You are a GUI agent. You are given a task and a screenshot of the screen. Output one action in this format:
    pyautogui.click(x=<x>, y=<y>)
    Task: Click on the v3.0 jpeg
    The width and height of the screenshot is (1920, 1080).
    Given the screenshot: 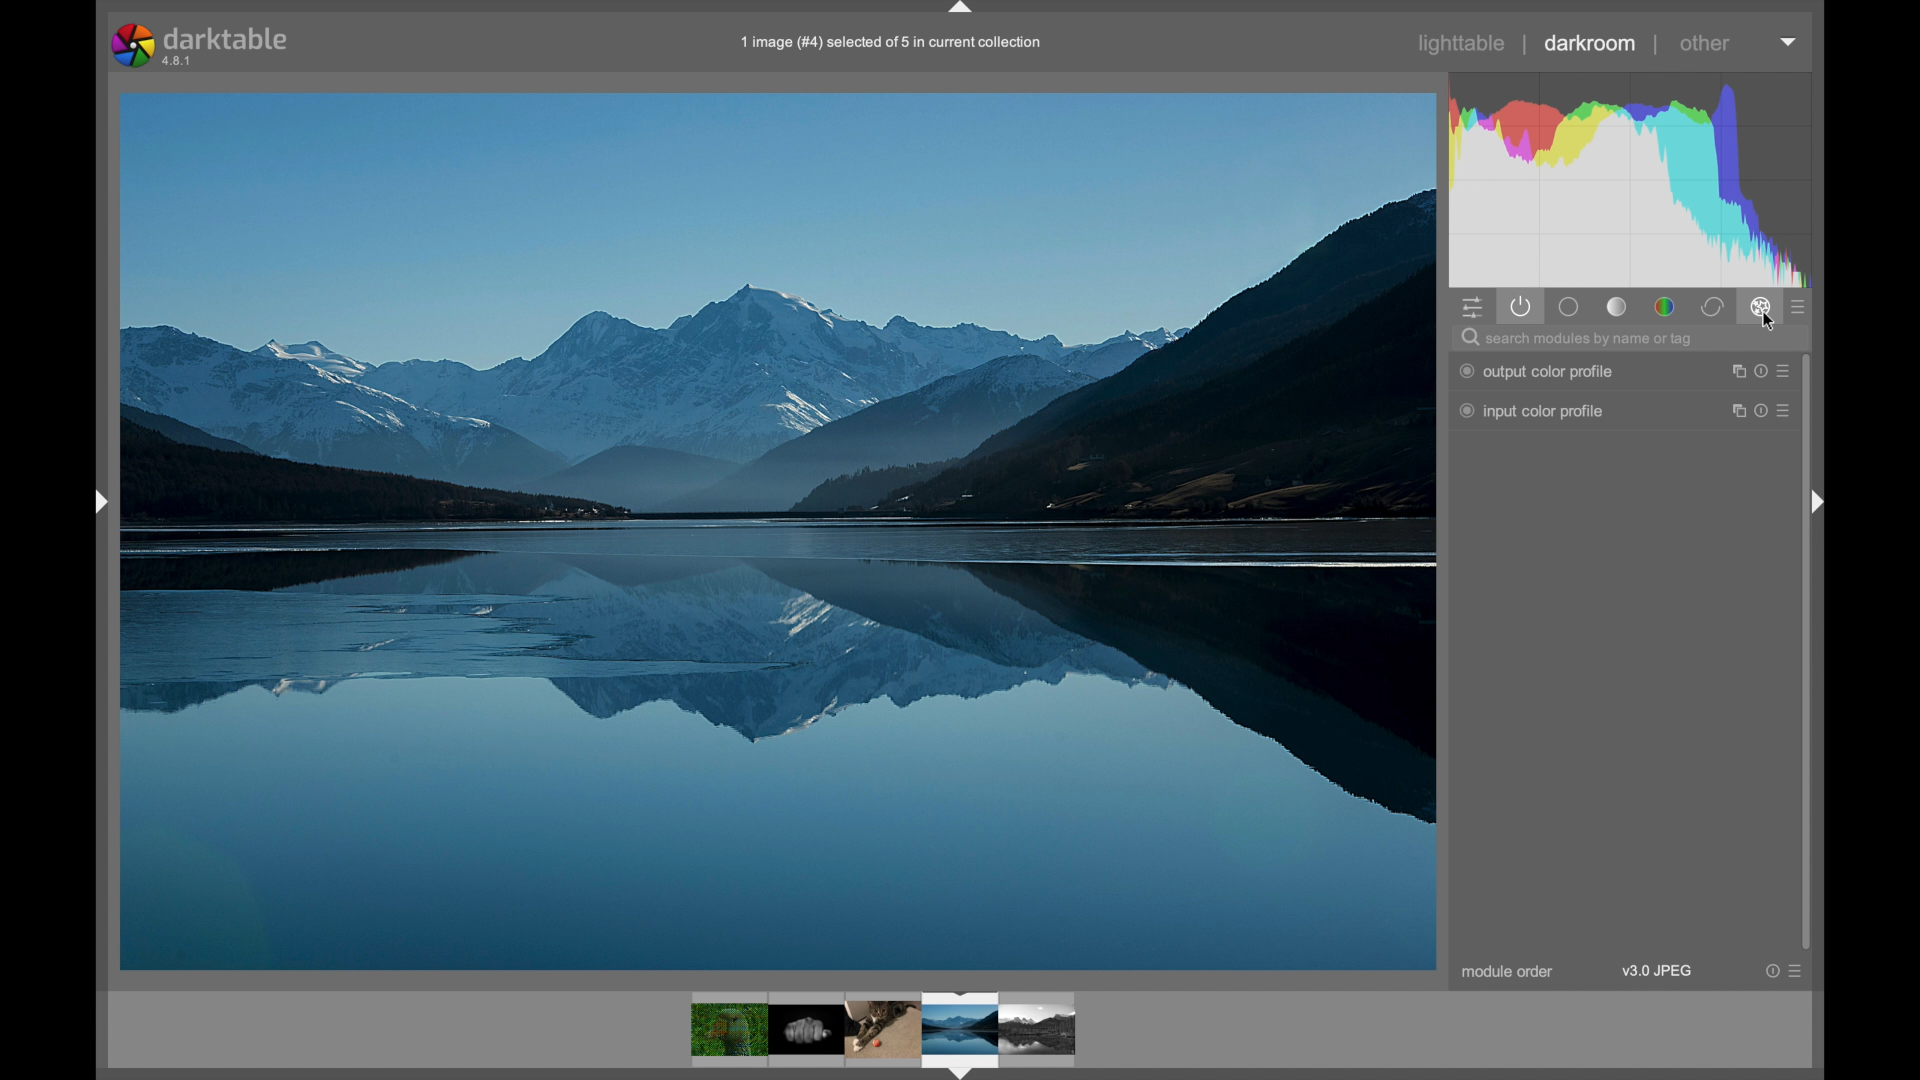 What is the action you would take?
    pyautogui.click(x=1656, y=971)
    